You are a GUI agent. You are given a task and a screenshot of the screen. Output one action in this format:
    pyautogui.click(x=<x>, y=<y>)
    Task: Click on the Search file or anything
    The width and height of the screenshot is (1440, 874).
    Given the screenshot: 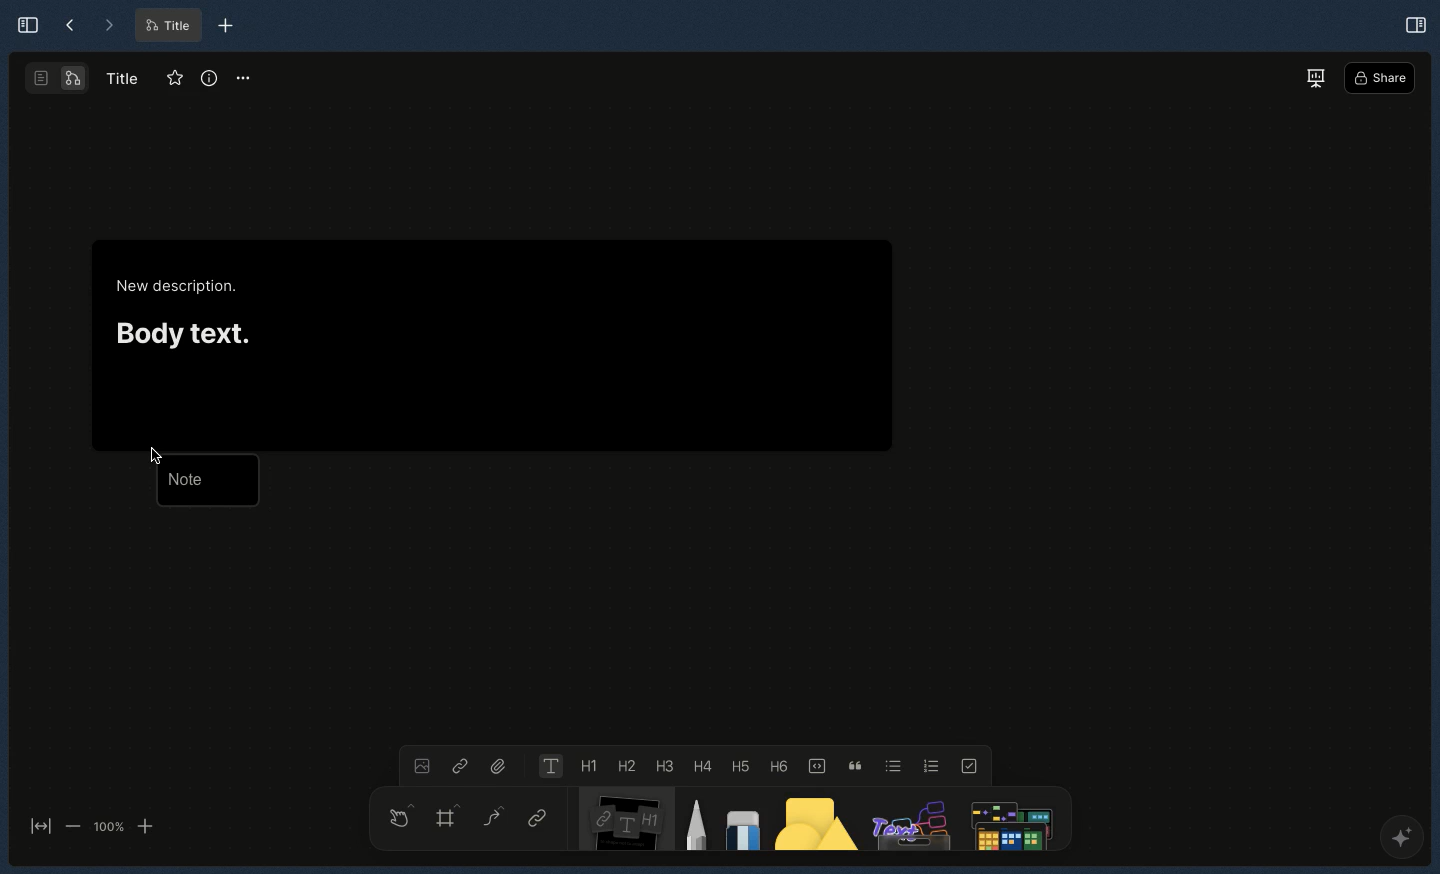 What is the action you would take?
    pyautogui.click(x=1008, y=820)
    